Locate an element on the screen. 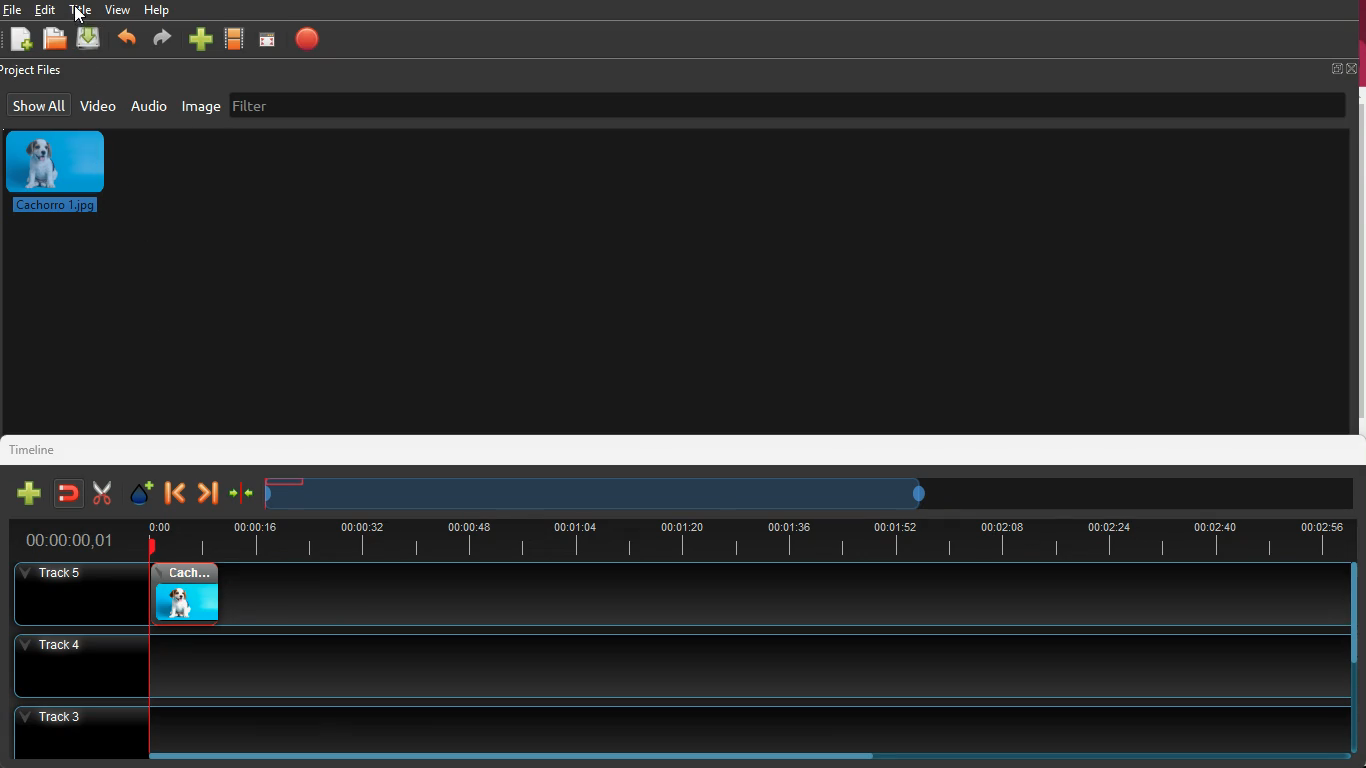 This screenshot has width=1366, height=768. cut is located at coordinates (97, 493).